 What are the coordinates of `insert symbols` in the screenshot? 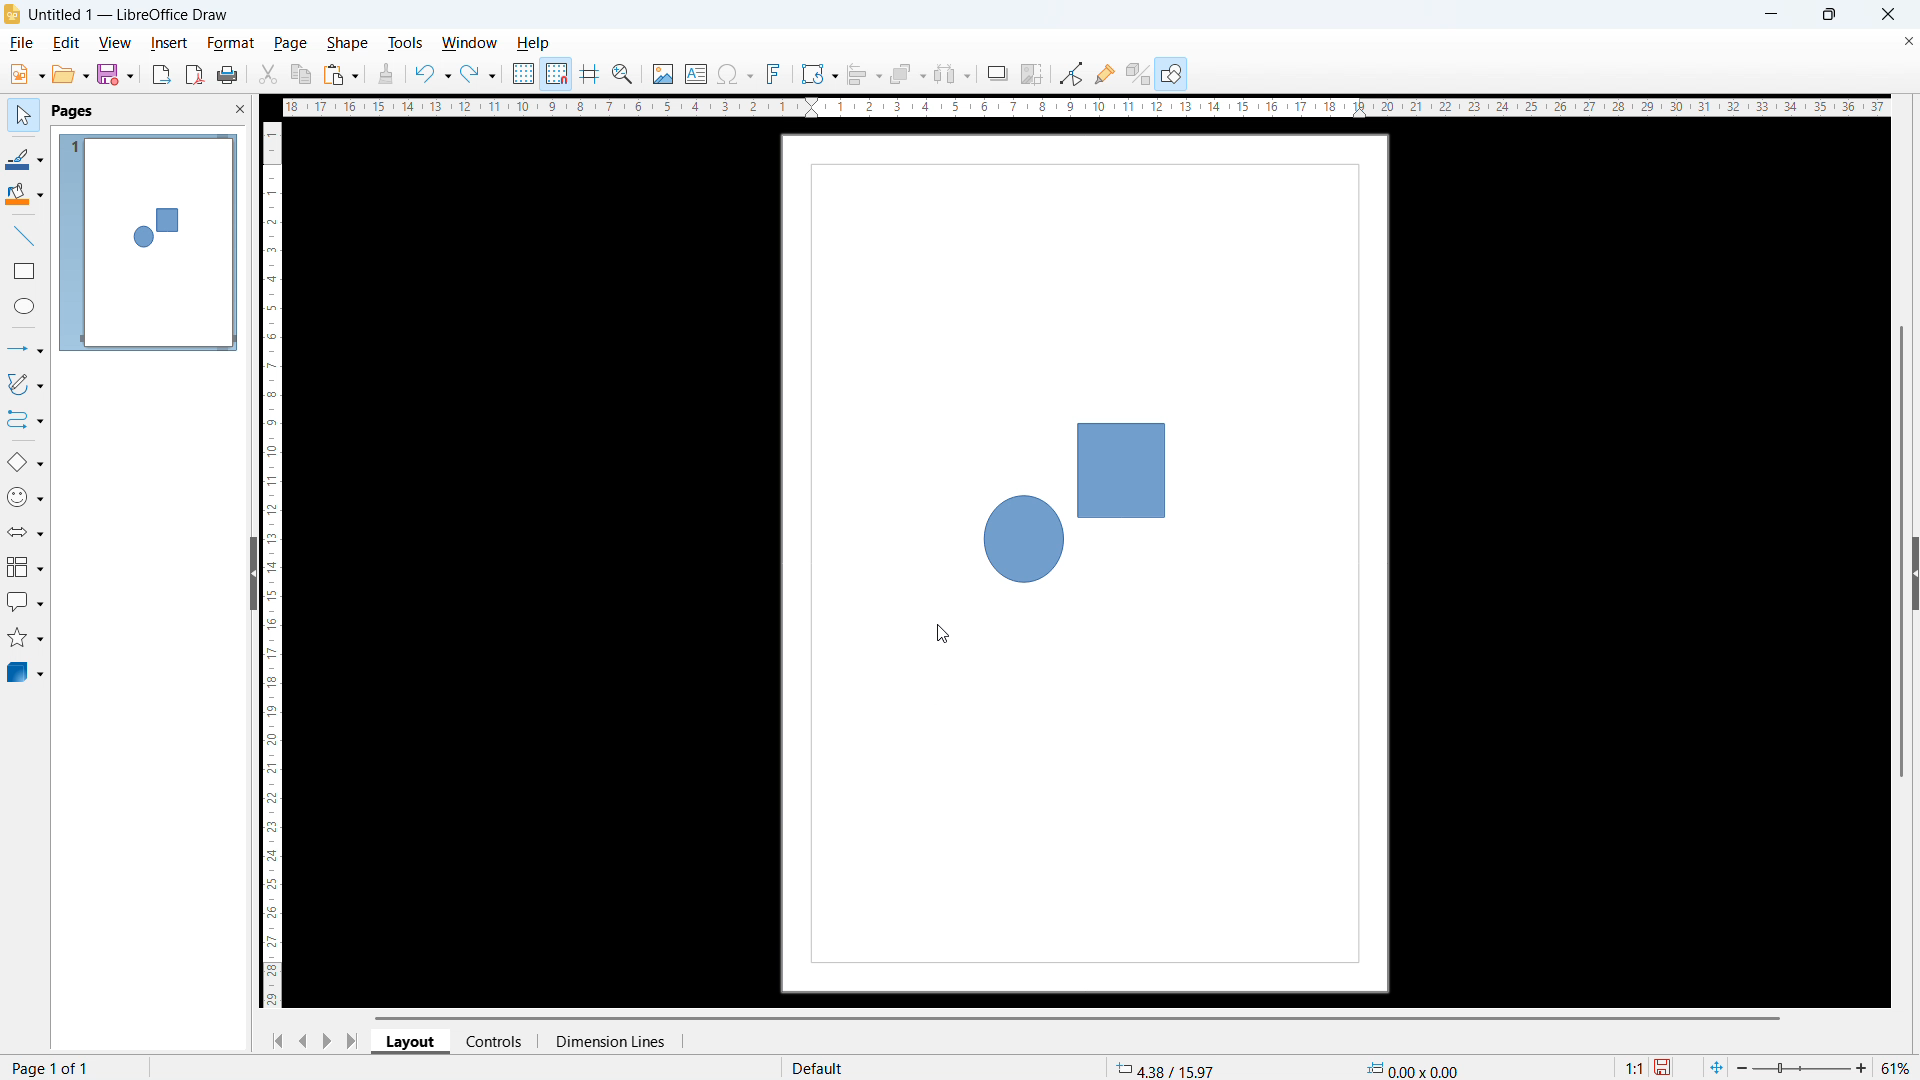 It's located at (735, 75).